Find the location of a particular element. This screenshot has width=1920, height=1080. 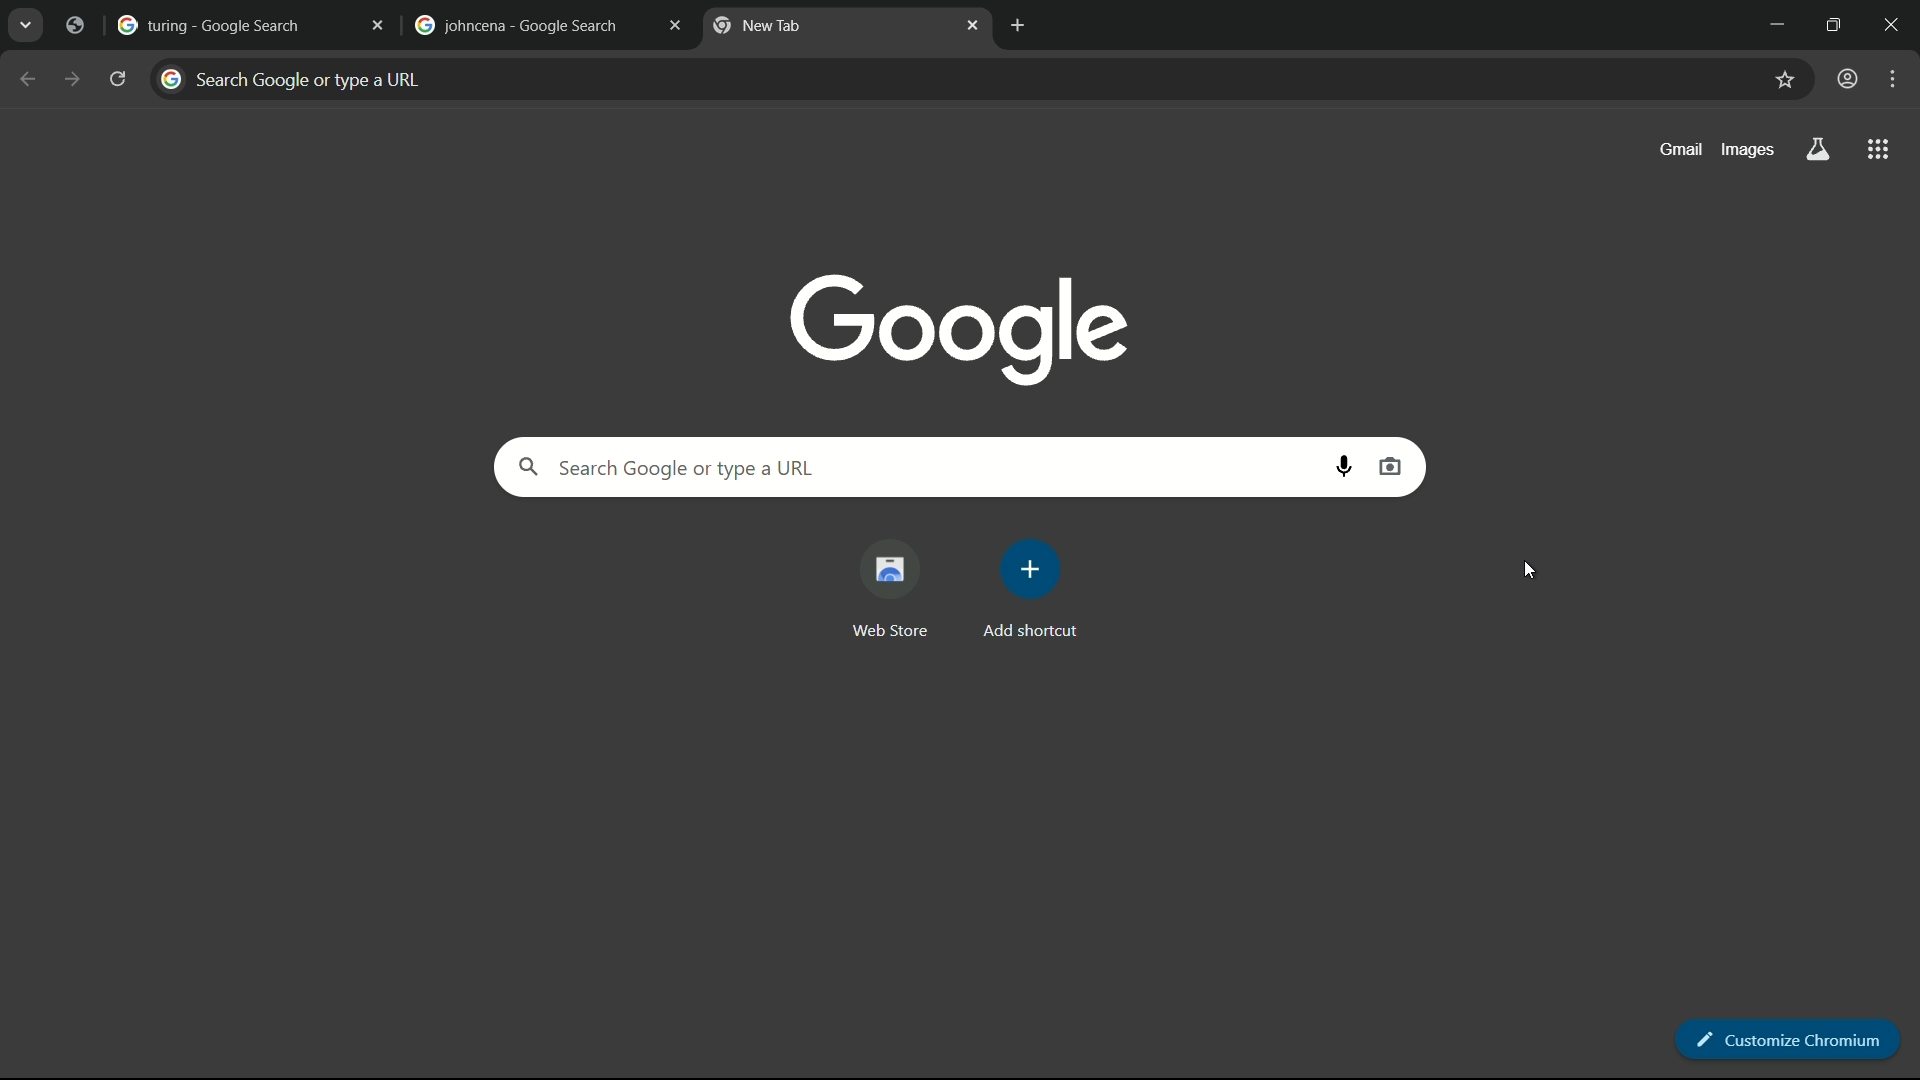

settings is located at coordinates (1895, 78).